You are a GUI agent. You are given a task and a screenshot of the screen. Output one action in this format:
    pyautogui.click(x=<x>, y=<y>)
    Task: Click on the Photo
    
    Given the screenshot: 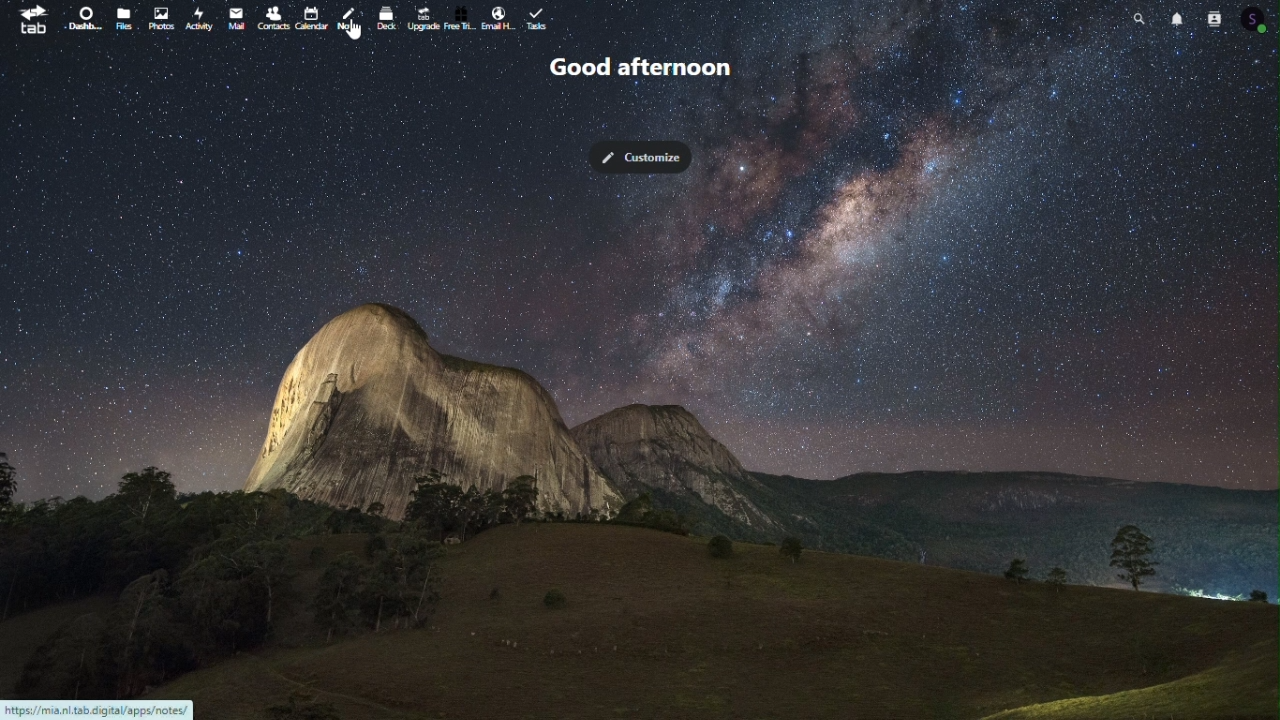 What is the action you would take?
    pyautogui.click(x=159, y=20)
    